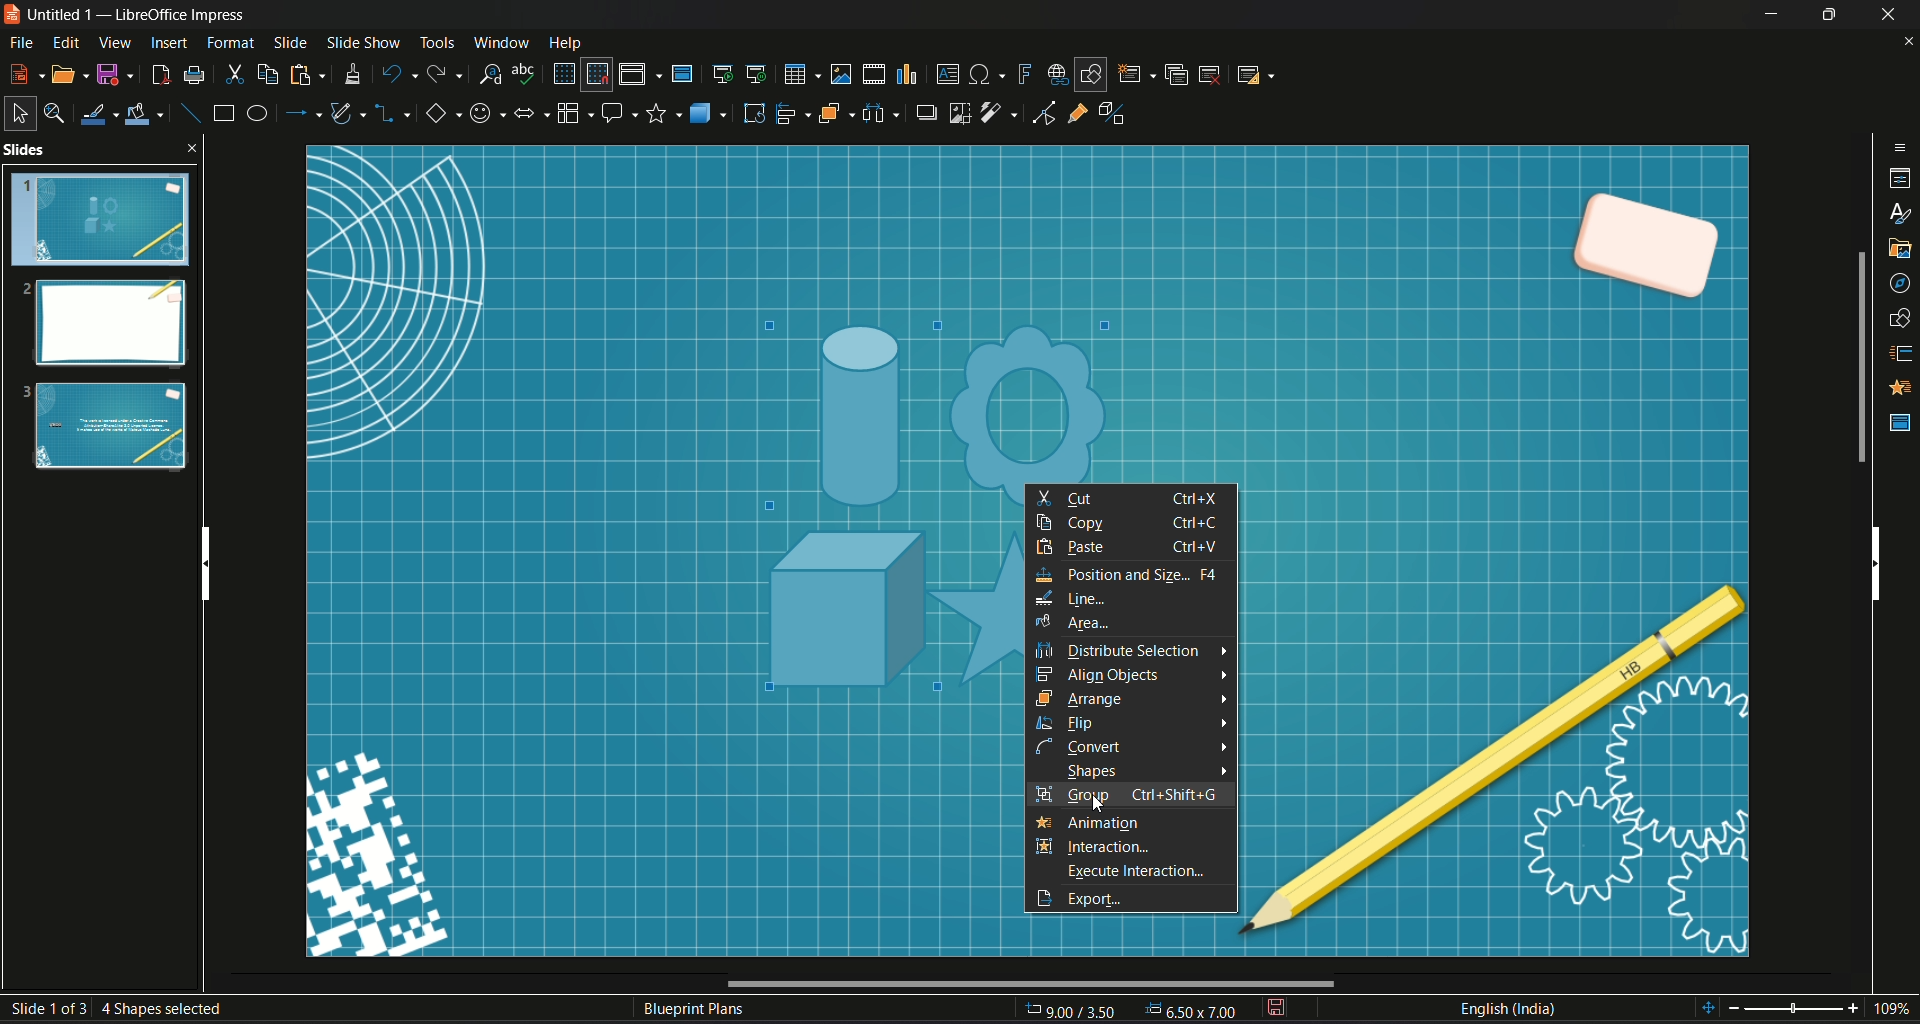 Image resolution: width=1920 pixels, height=1024 pixels. What do you see at coordinates (1041, 115) in the screenshot?
I see `toggle point` at bounding box center [1041, 115].